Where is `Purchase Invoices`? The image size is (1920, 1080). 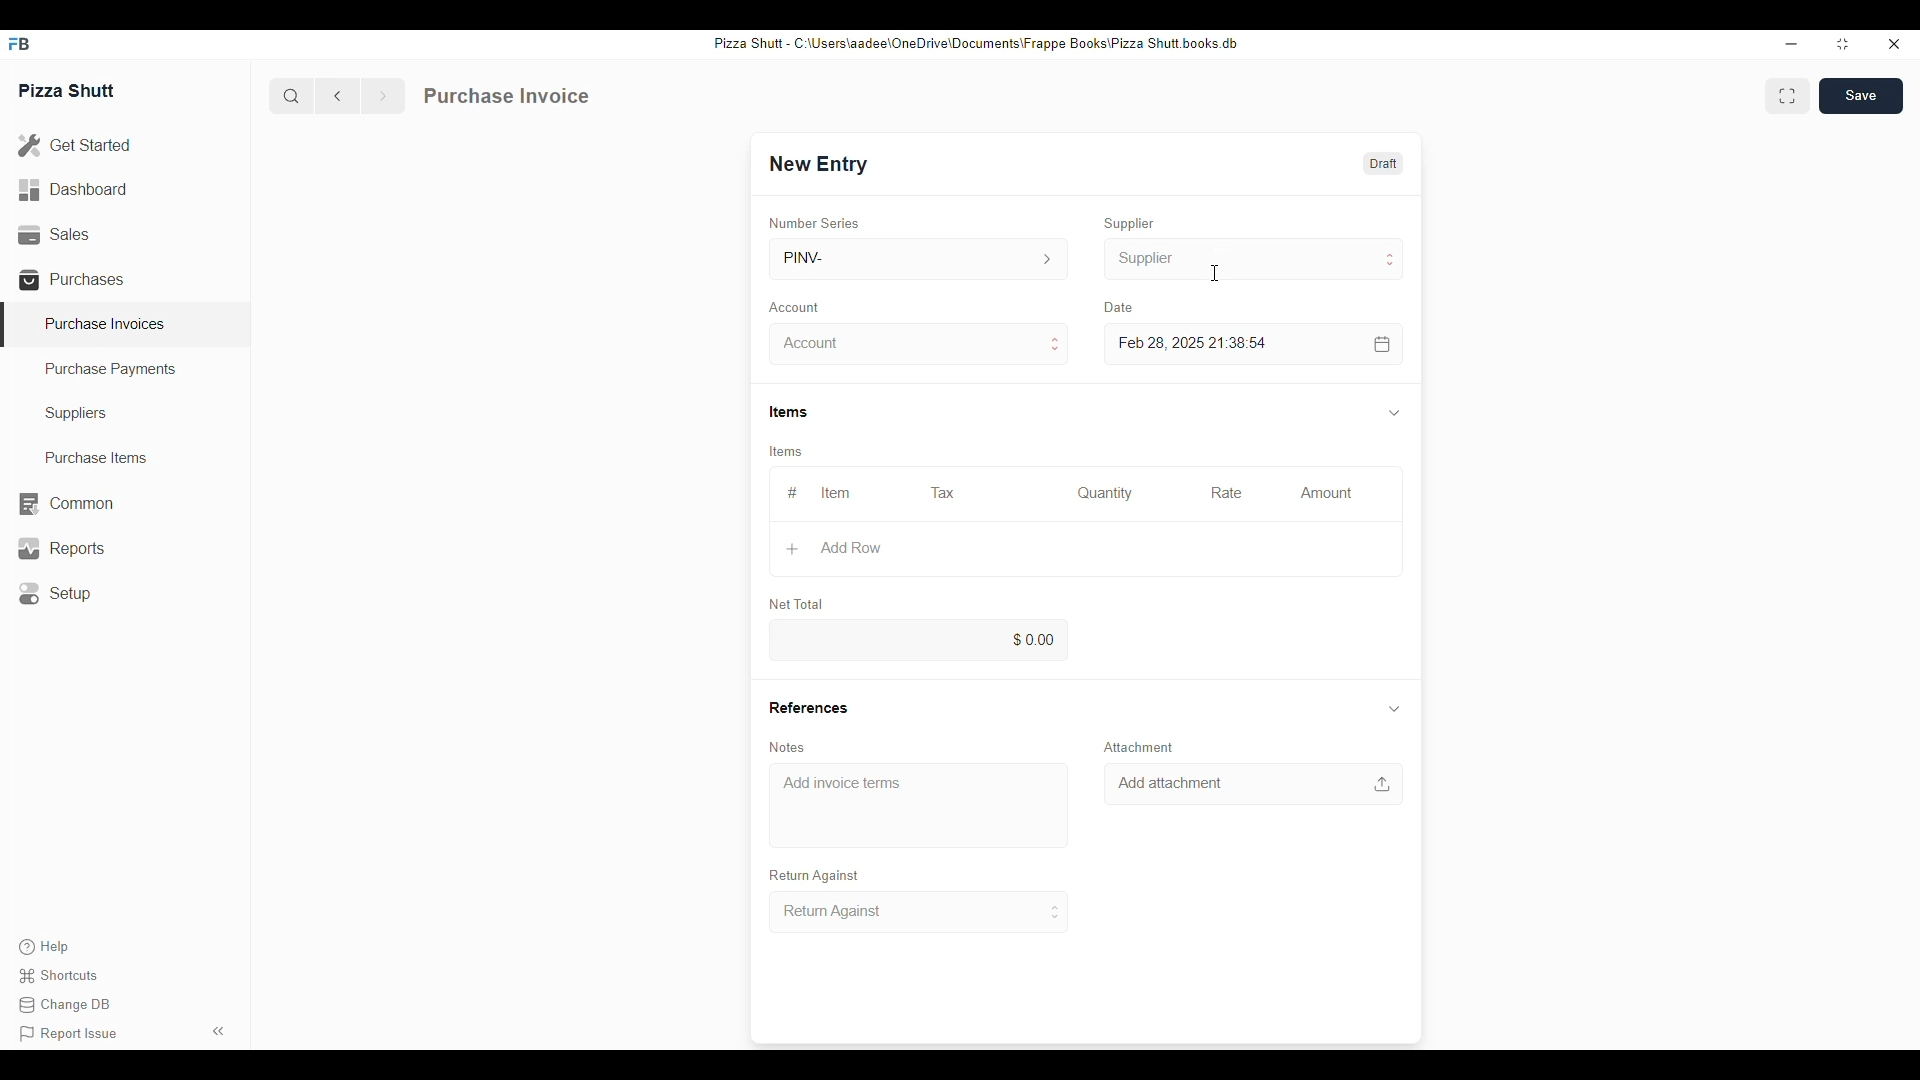
Purchase Invoices is located at coordinates (105, 323).